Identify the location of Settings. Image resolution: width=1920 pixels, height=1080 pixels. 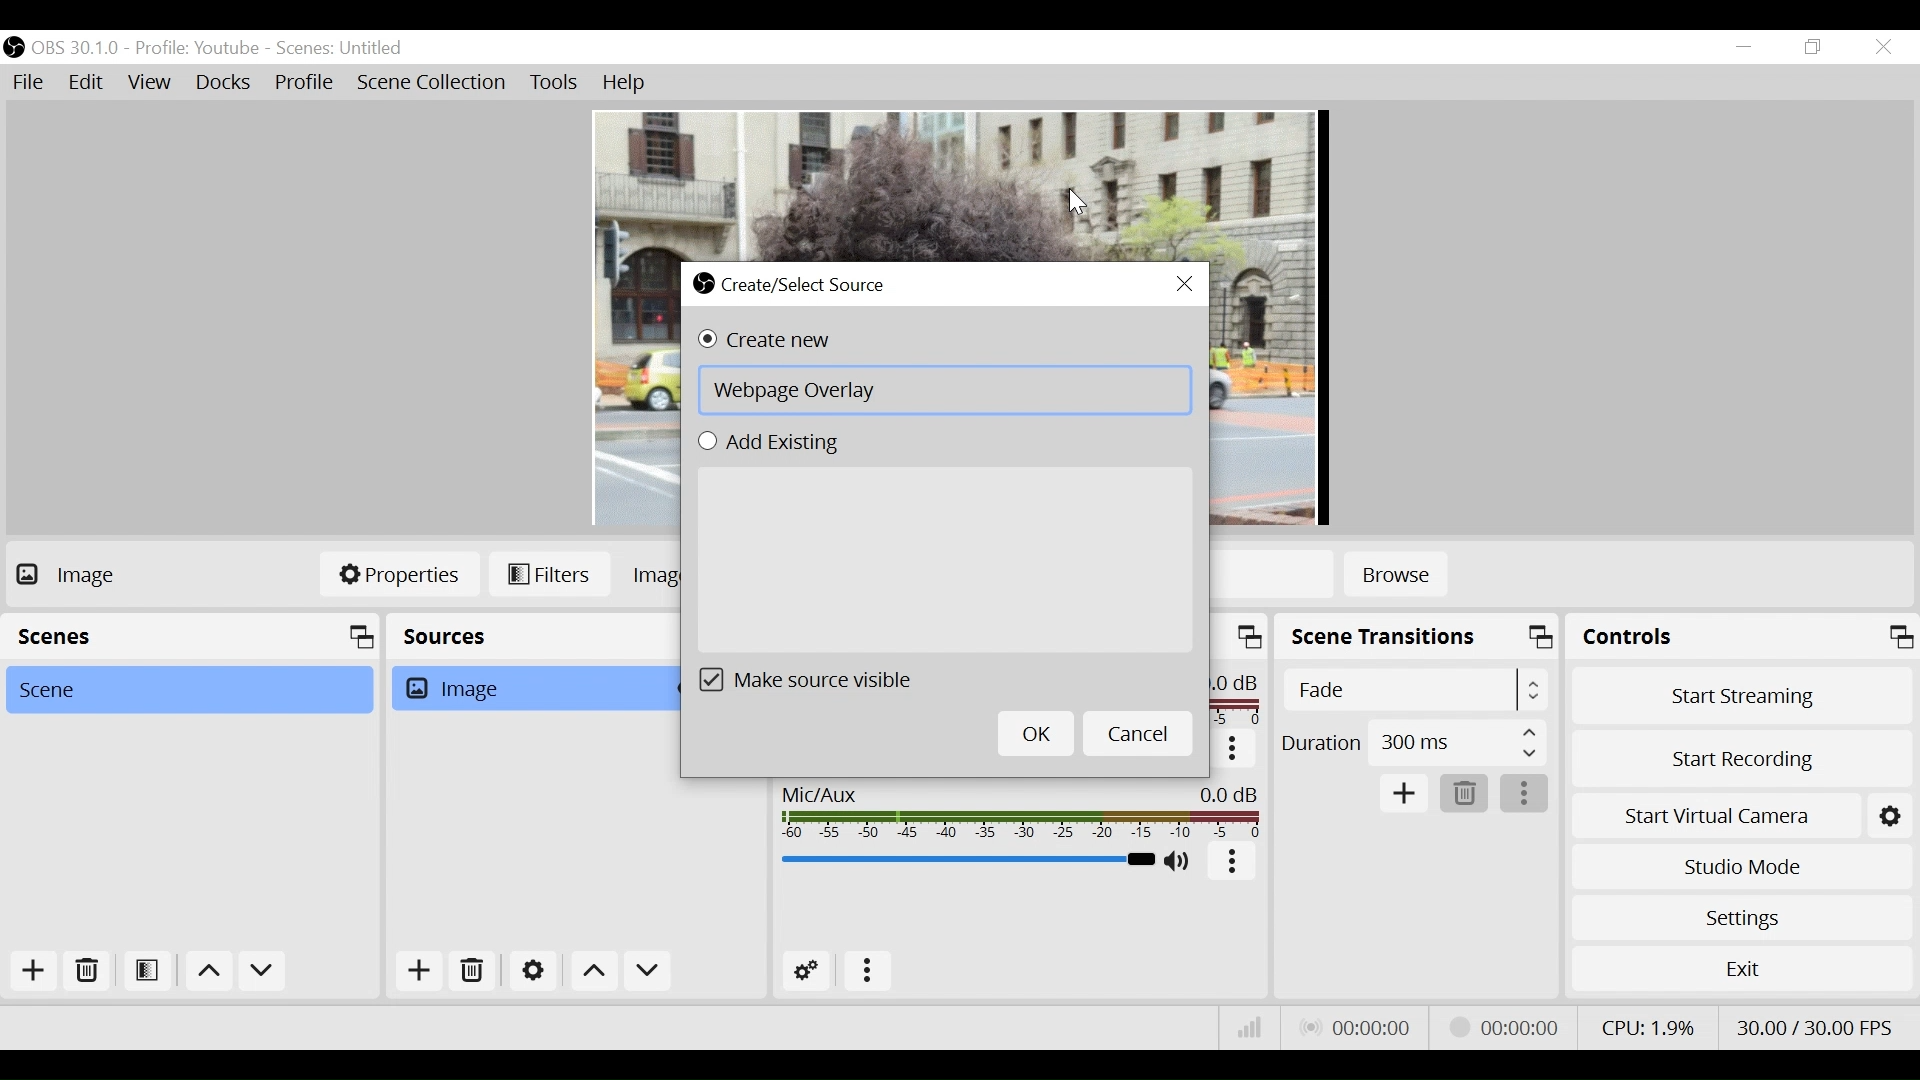
(533, 970).